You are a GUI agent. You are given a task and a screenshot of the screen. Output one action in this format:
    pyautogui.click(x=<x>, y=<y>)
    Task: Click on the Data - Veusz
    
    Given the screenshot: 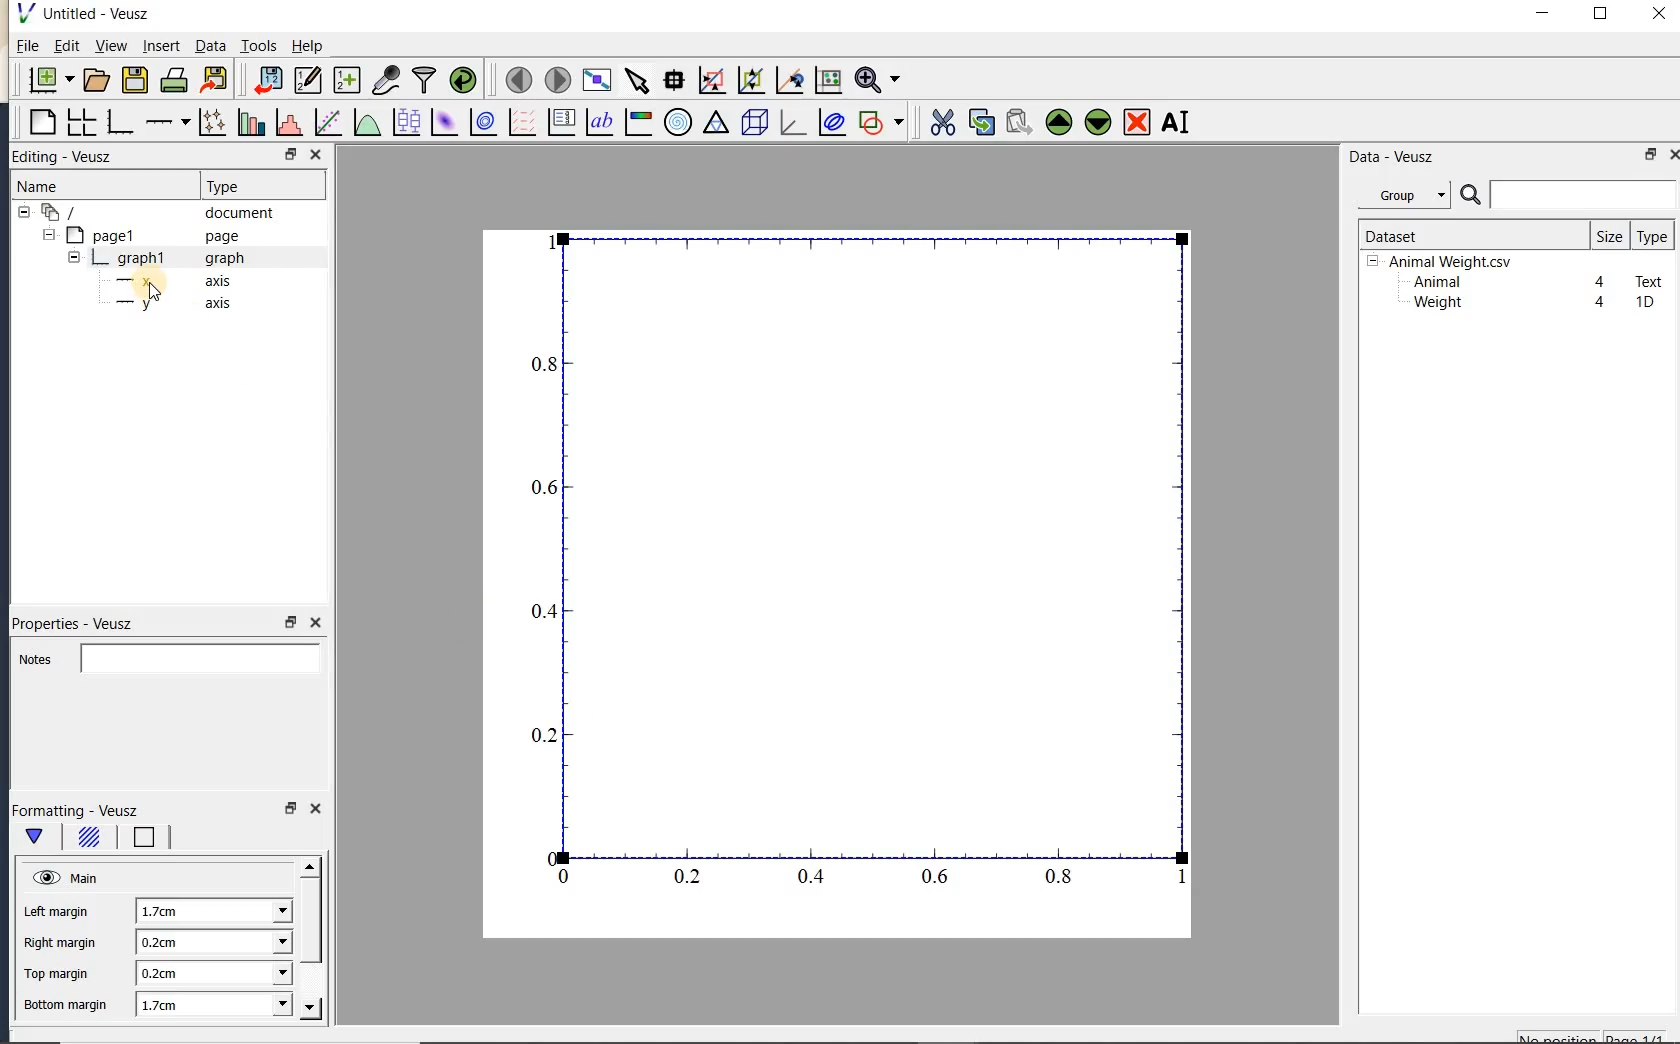 What is the action you would take?
    pyautogui.click(x=1409, y=196)
    